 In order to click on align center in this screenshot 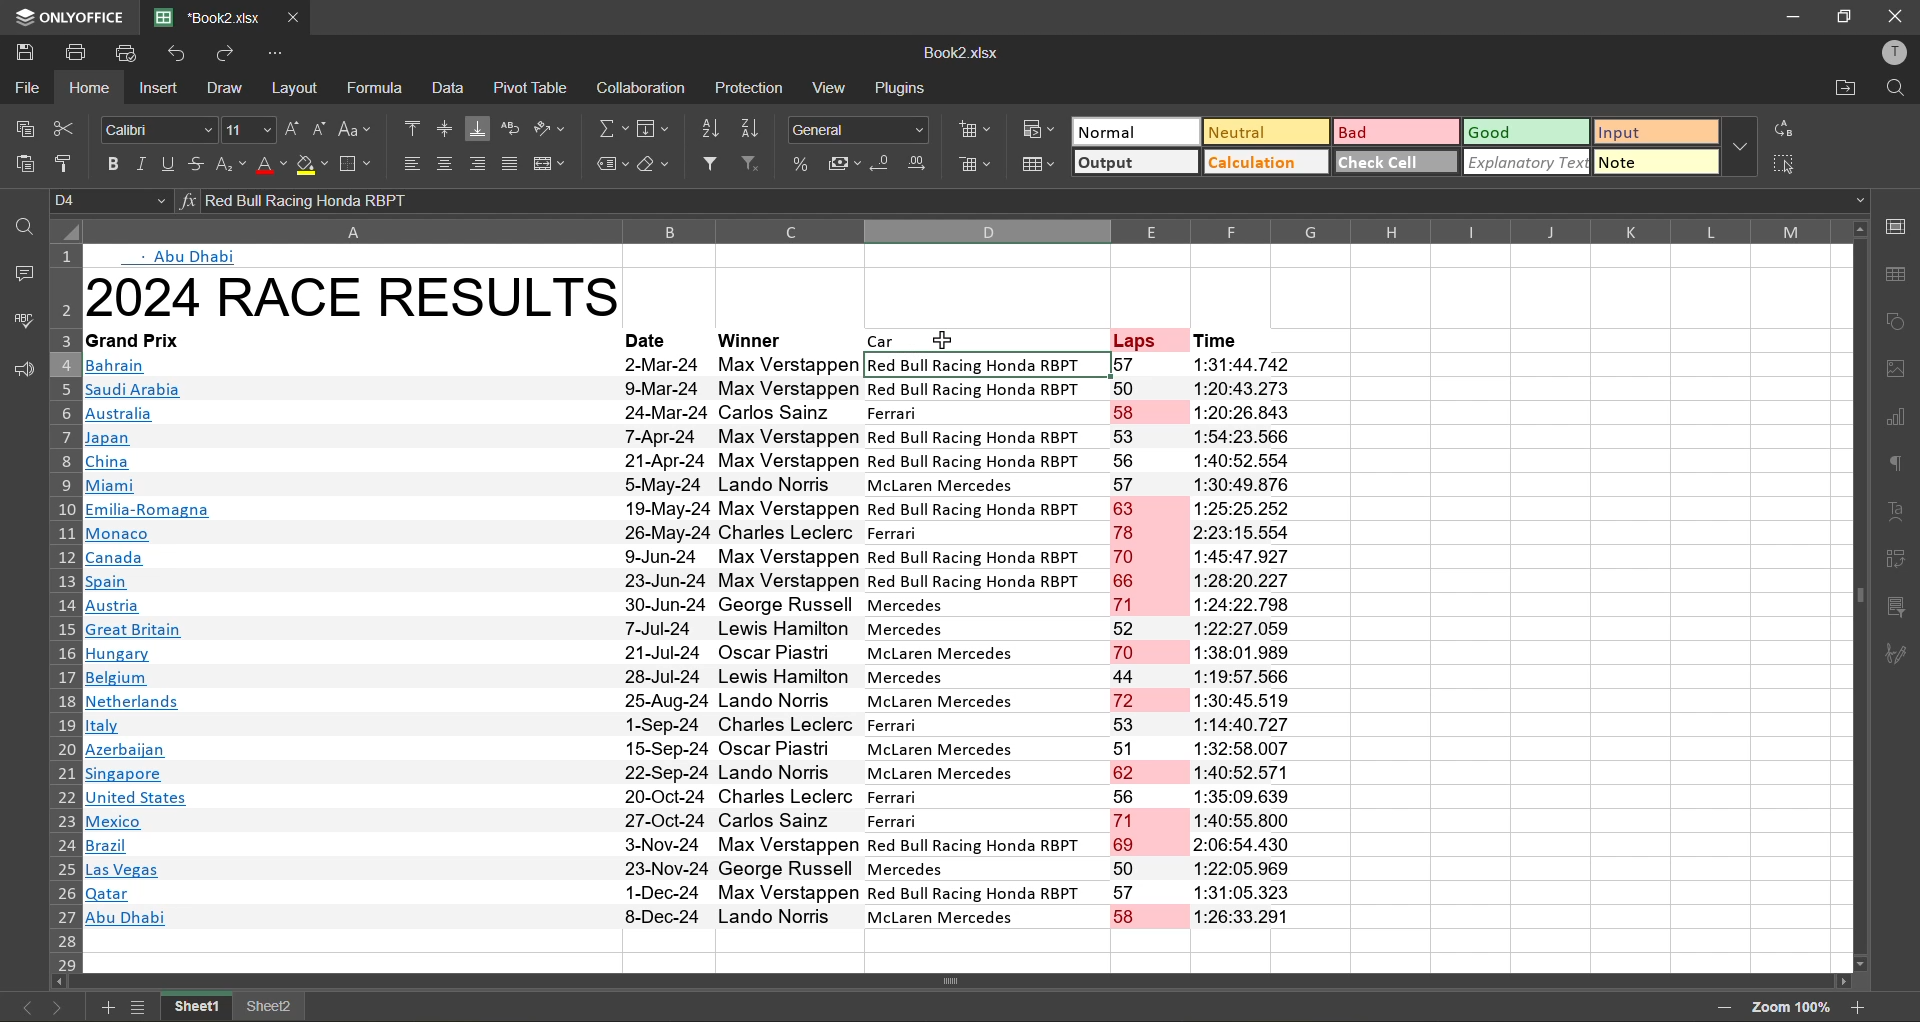, I will do `click(448, 162)`.